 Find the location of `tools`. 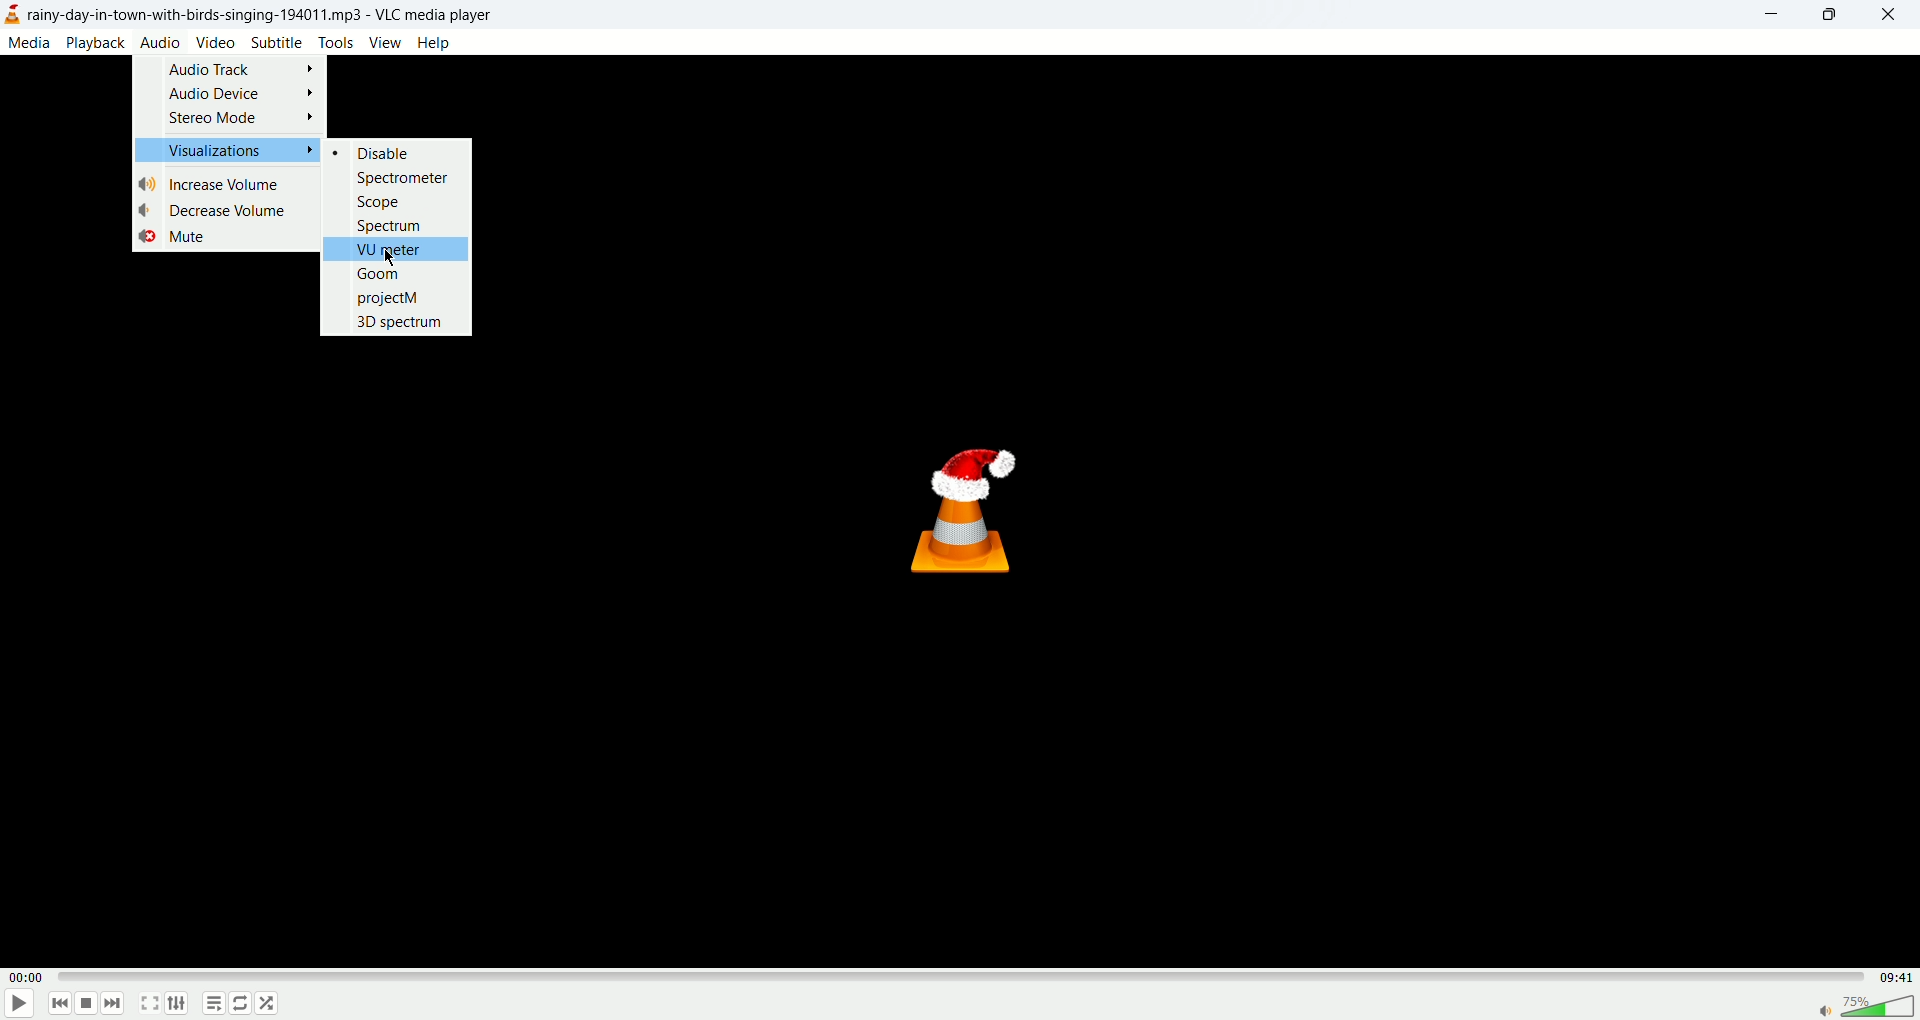

tools is located at coordinates (335, 41).